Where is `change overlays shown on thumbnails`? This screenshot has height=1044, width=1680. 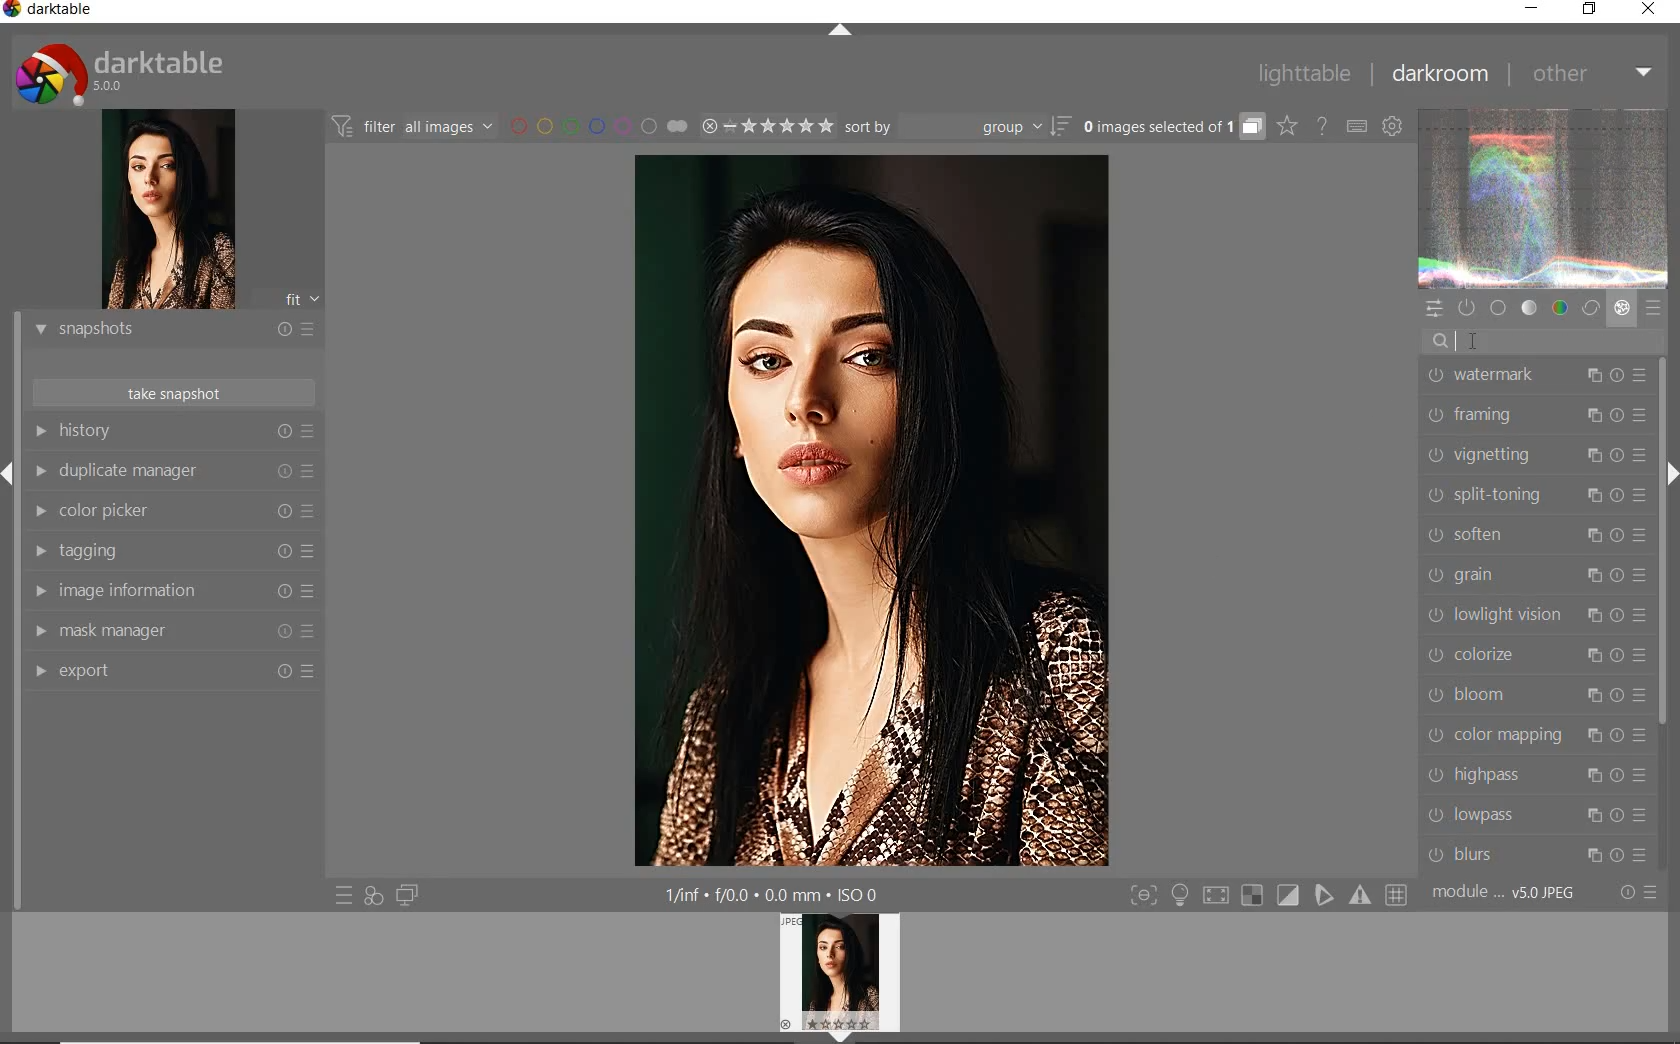
change overlays shown on thumbnails is located at coordinates (1286, 127).